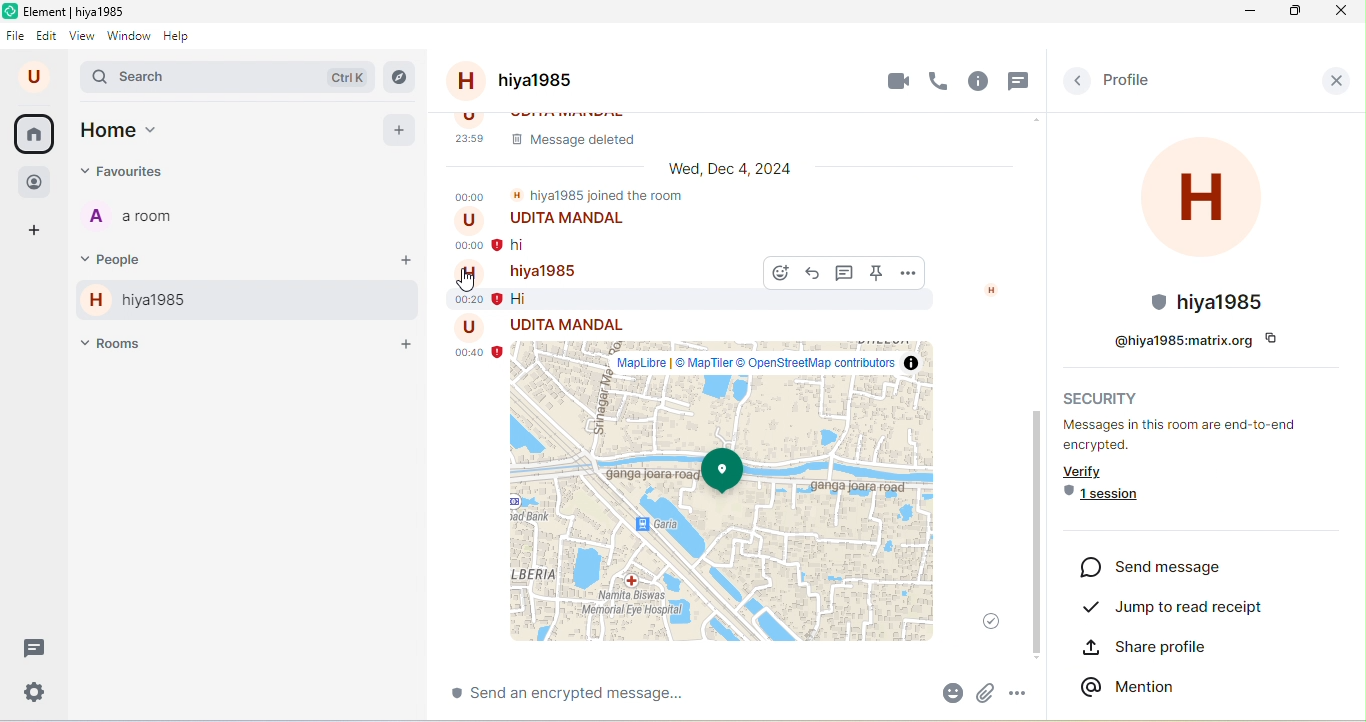 The image size is (1366, 722). I want to click on pin, so click(878, 274).